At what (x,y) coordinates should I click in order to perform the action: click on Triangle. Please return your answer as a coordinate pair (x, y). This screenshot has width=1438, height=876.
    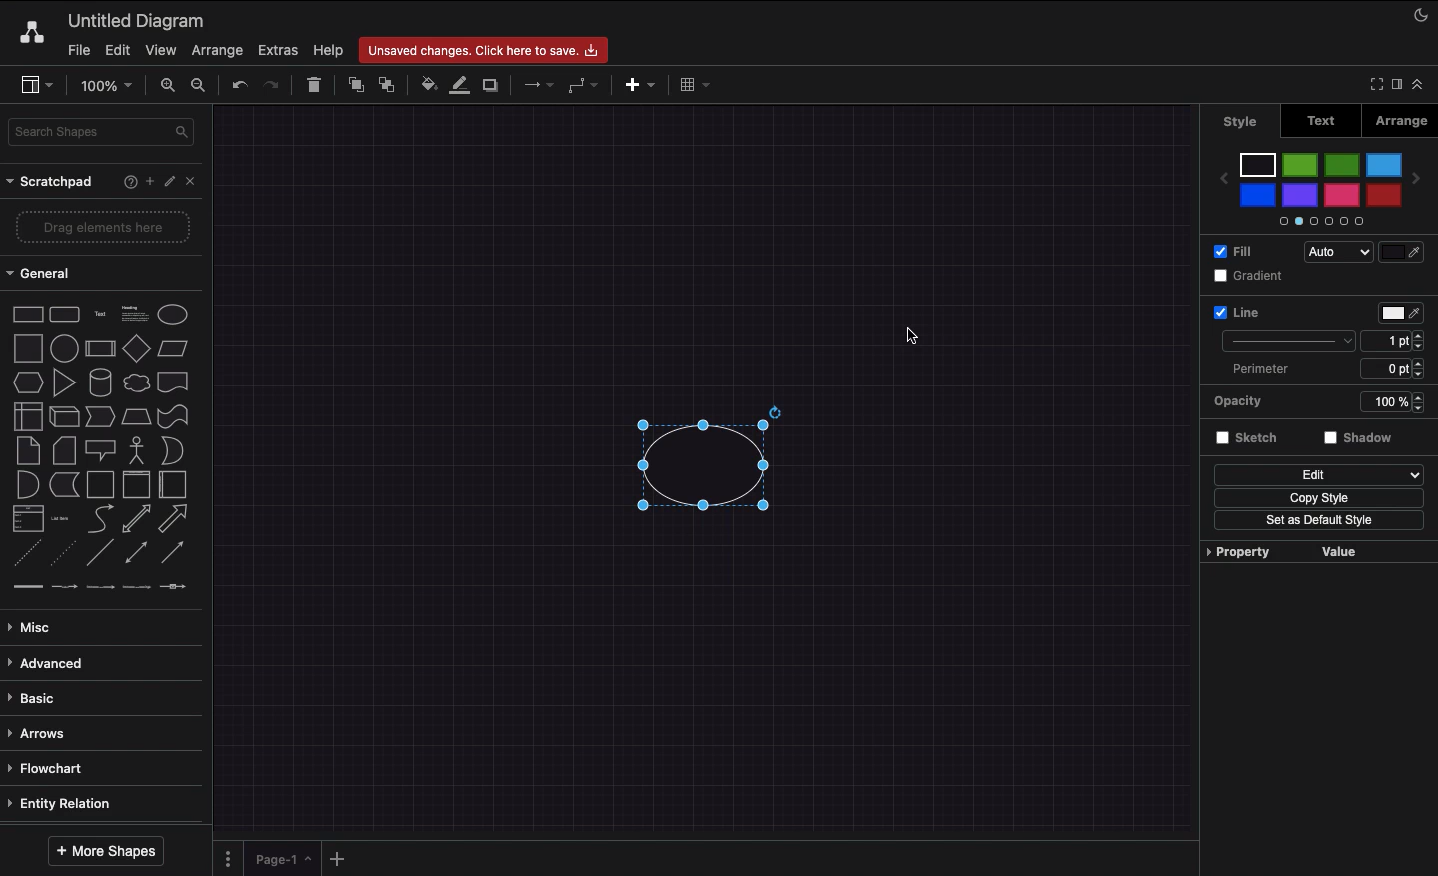
    Looking at the image, I should click on (64, 382).